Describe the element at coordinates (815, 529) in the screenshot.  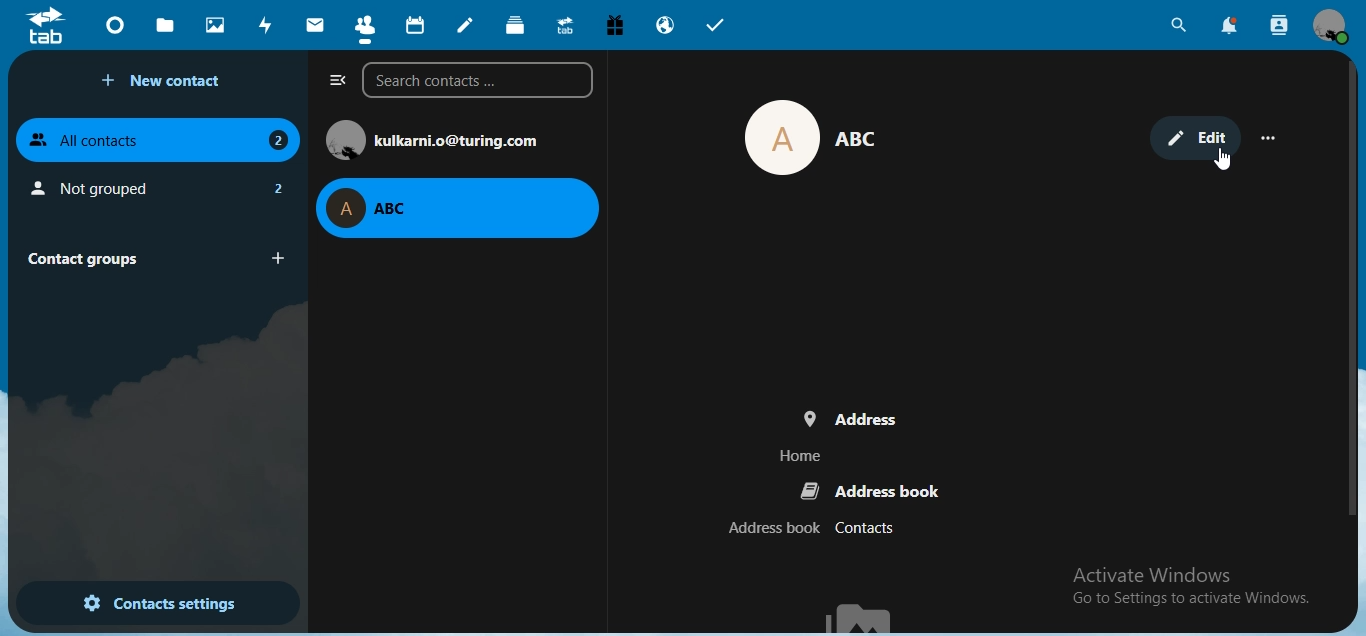
I see `address book contacts` at that location.